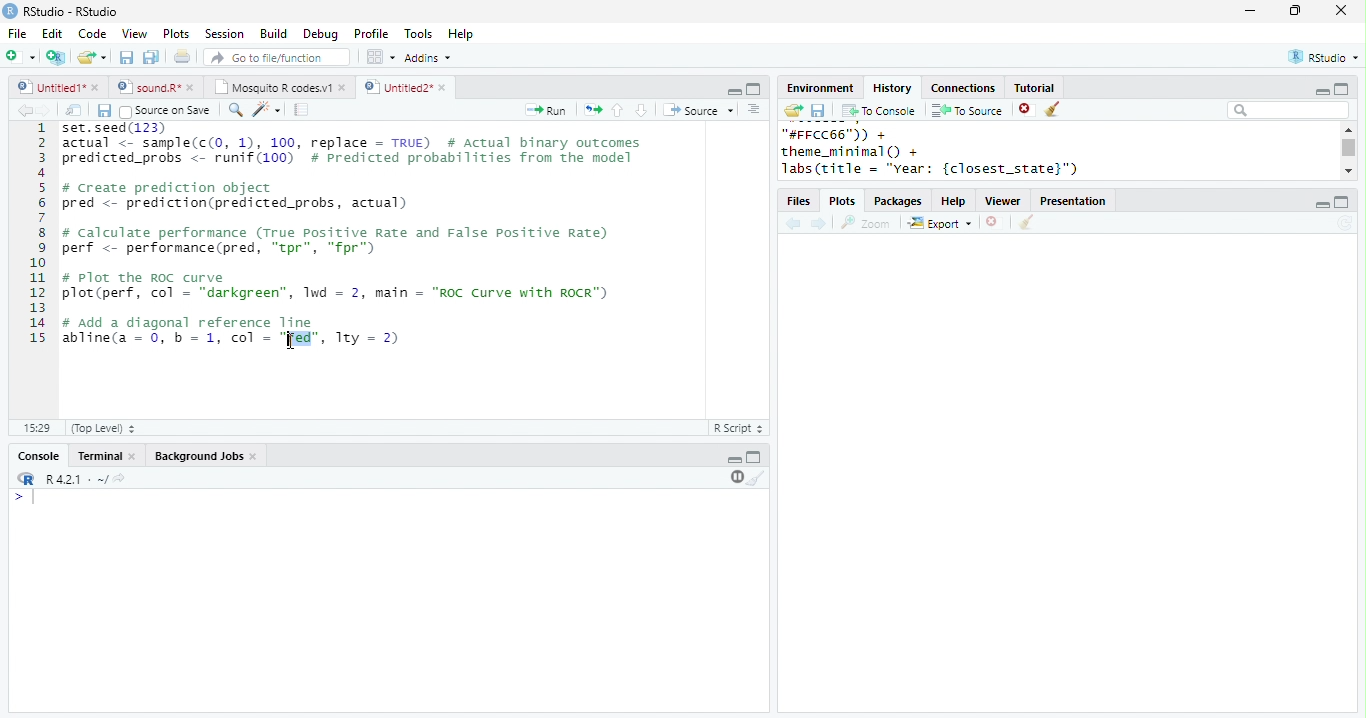 This screenshot has width=1366, height=718. I want to click on close, so click(97, 87).